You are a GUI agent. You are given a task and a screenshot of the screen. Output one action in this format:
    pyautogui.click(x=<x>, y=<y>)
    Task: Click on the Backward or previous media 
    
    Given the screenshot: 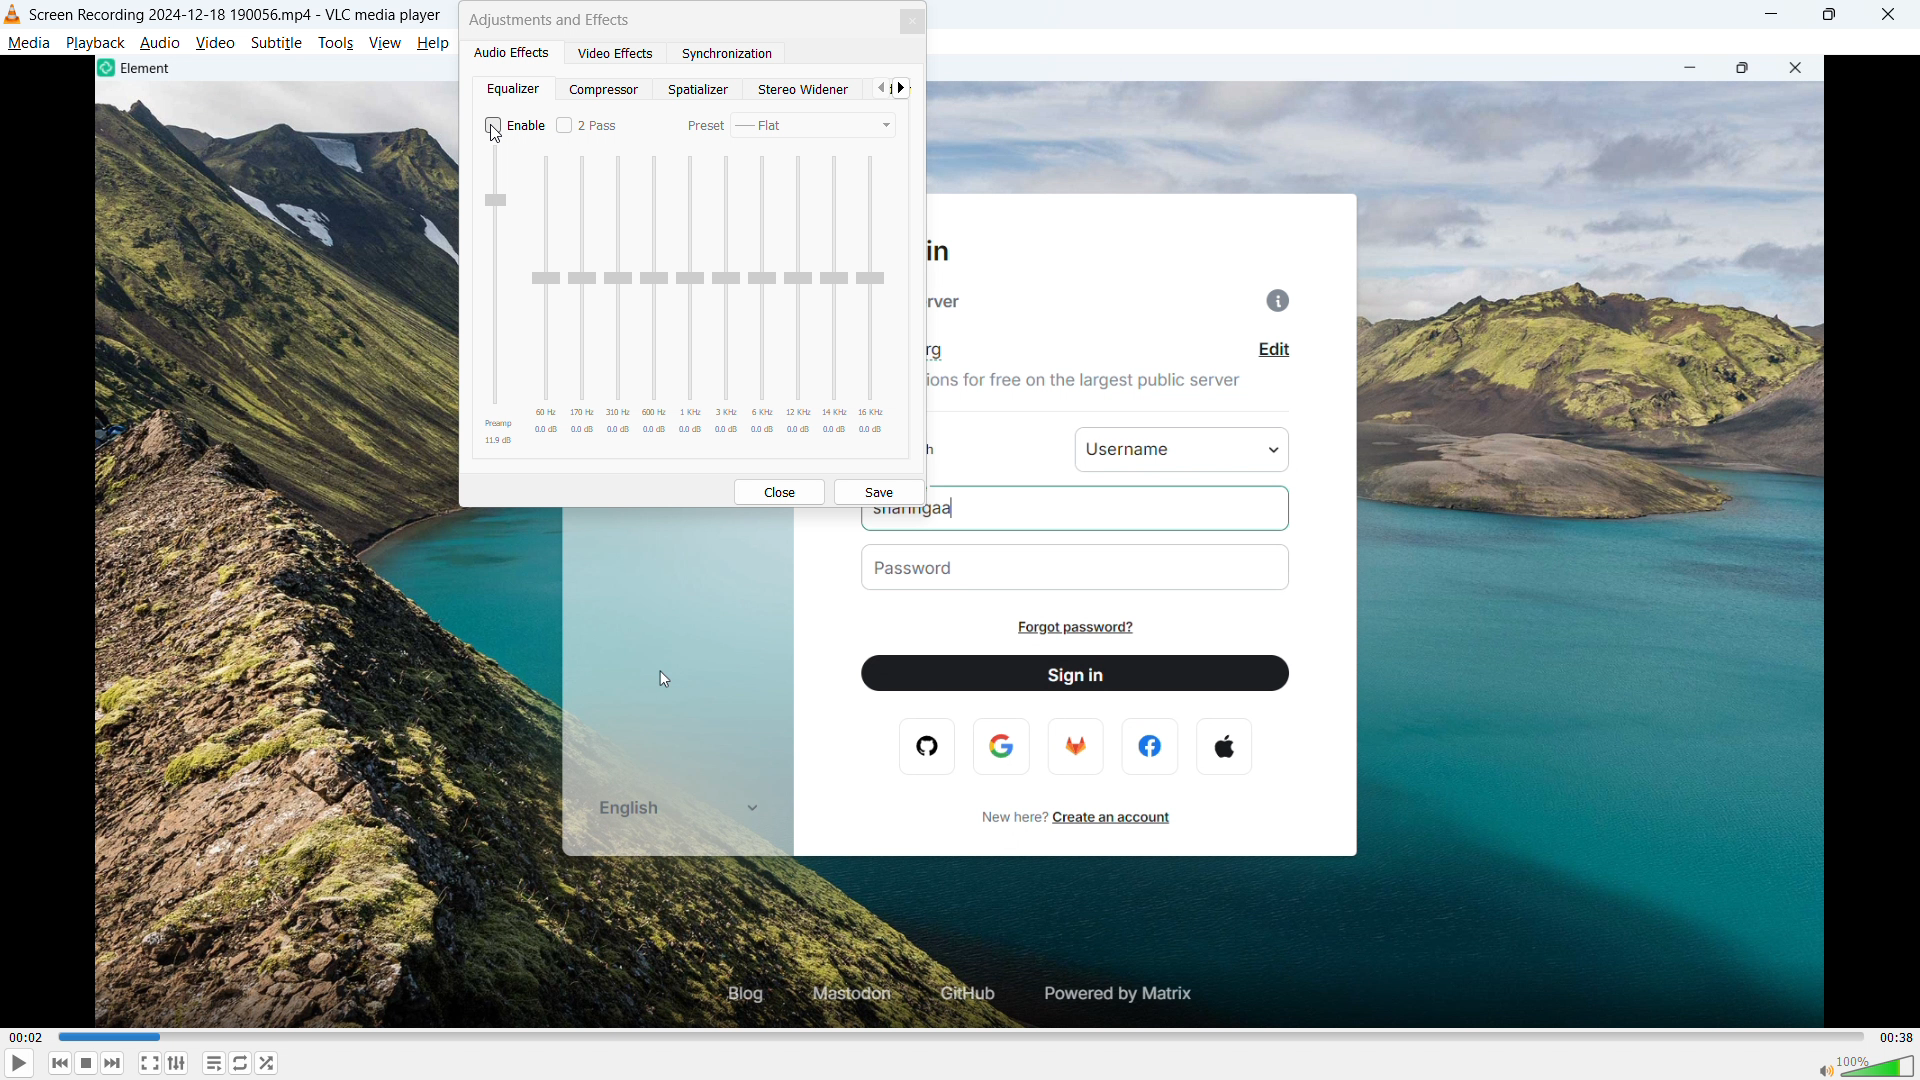 What is the action you would take?
    pyautogui.click(x=60, y=1063)
    